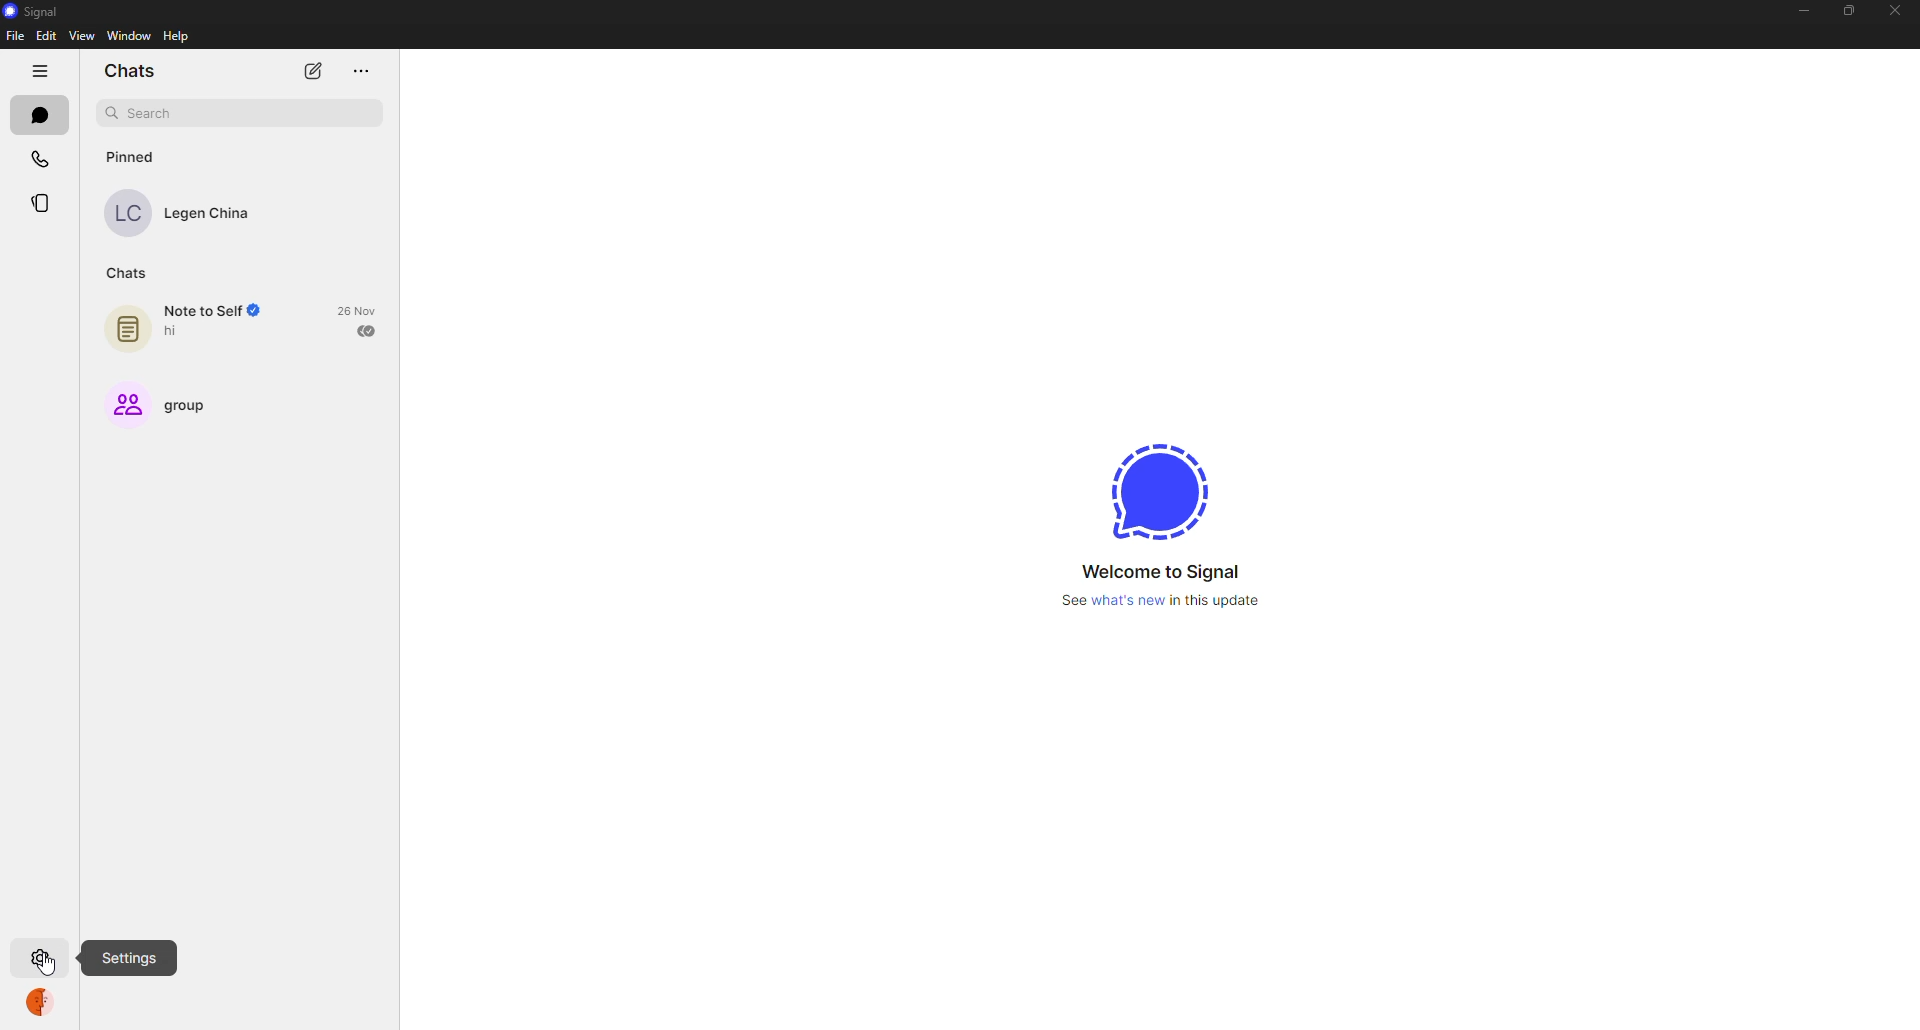 The width and height of the screenshot is (1920, 1030). I want to click on profile, so click(42, 1002).